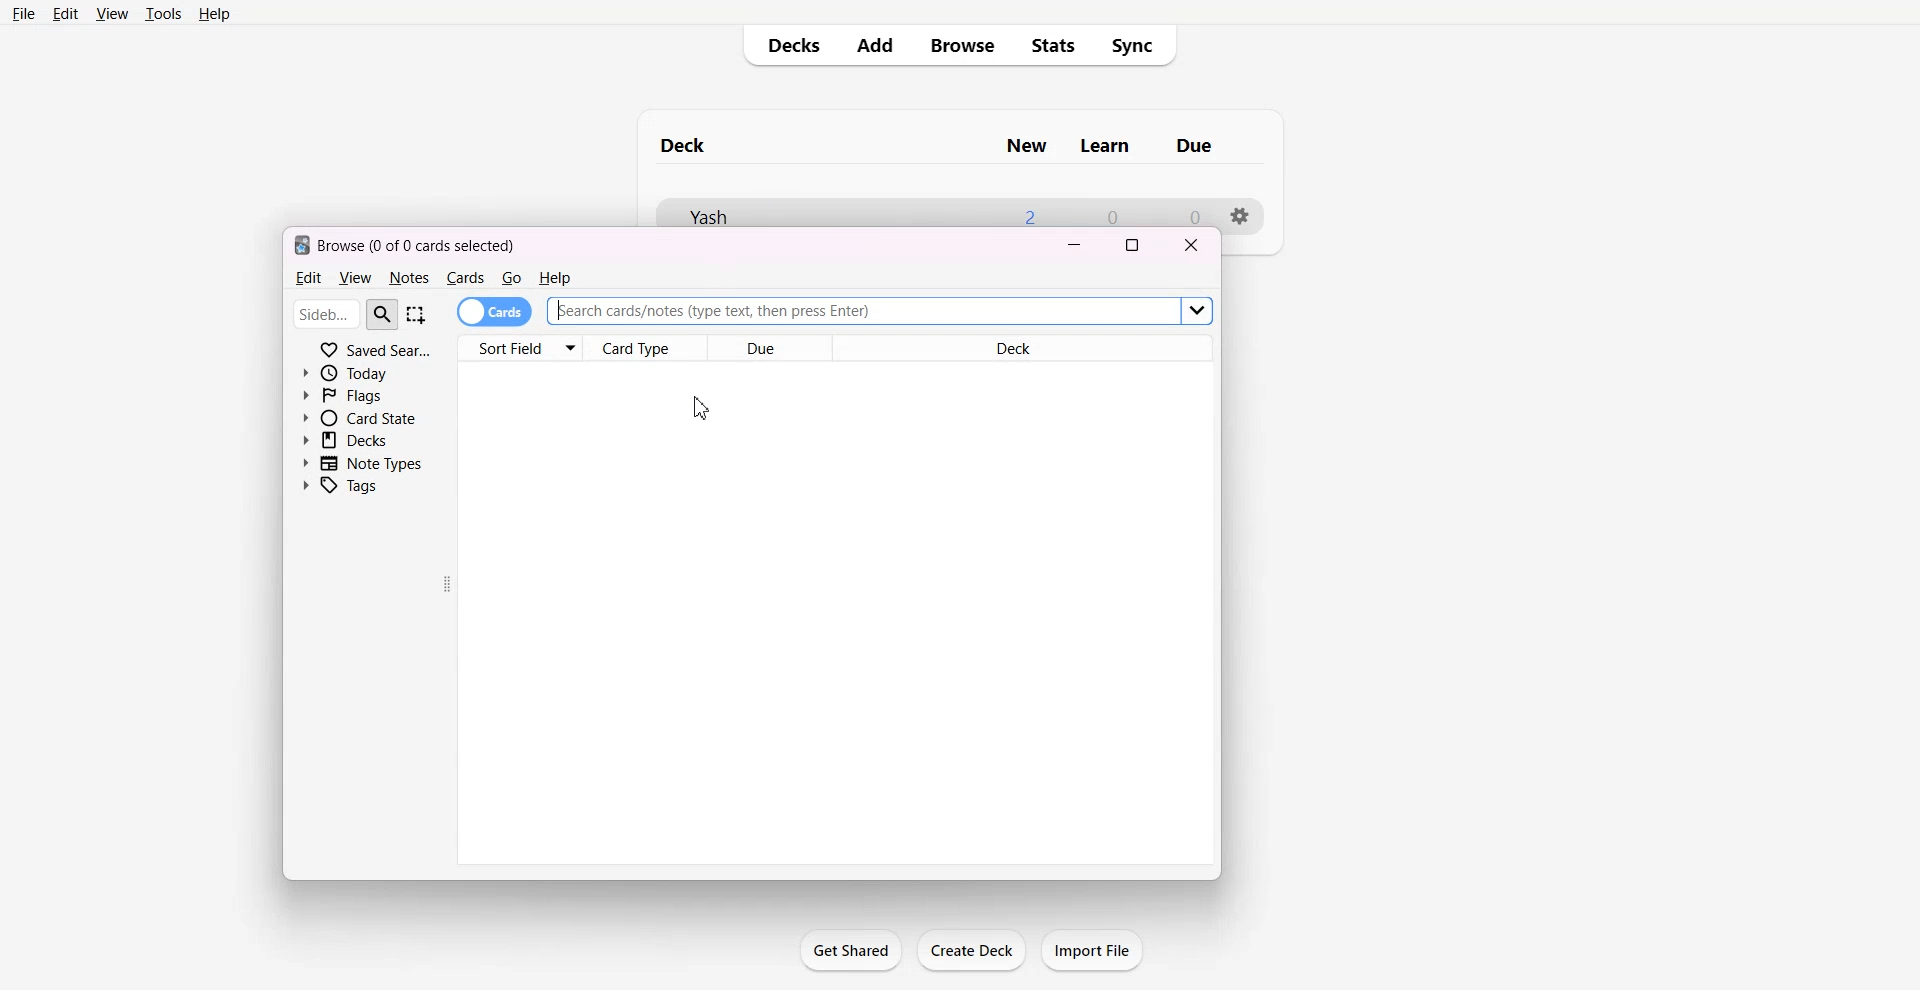  What do you see at coordinates (513, 278) in the screenshot?
I see `Go` at bounding box center [513, 278].